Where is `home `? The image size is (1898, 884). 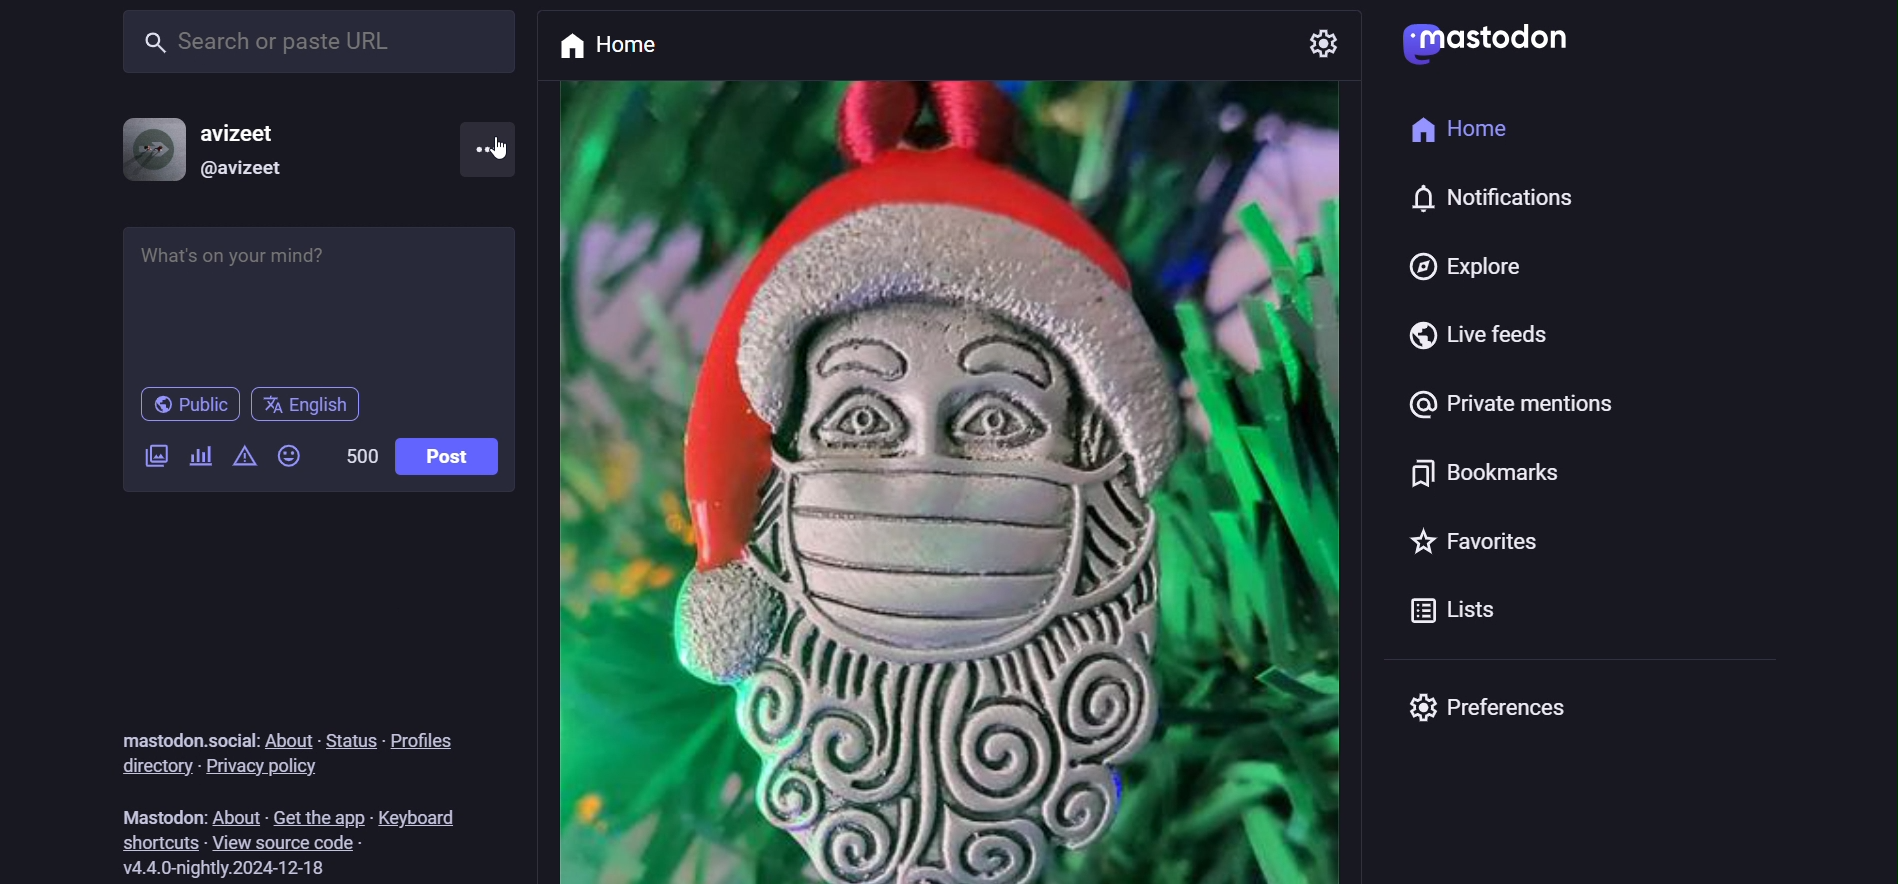
home  is located at coordinates (648, 45).